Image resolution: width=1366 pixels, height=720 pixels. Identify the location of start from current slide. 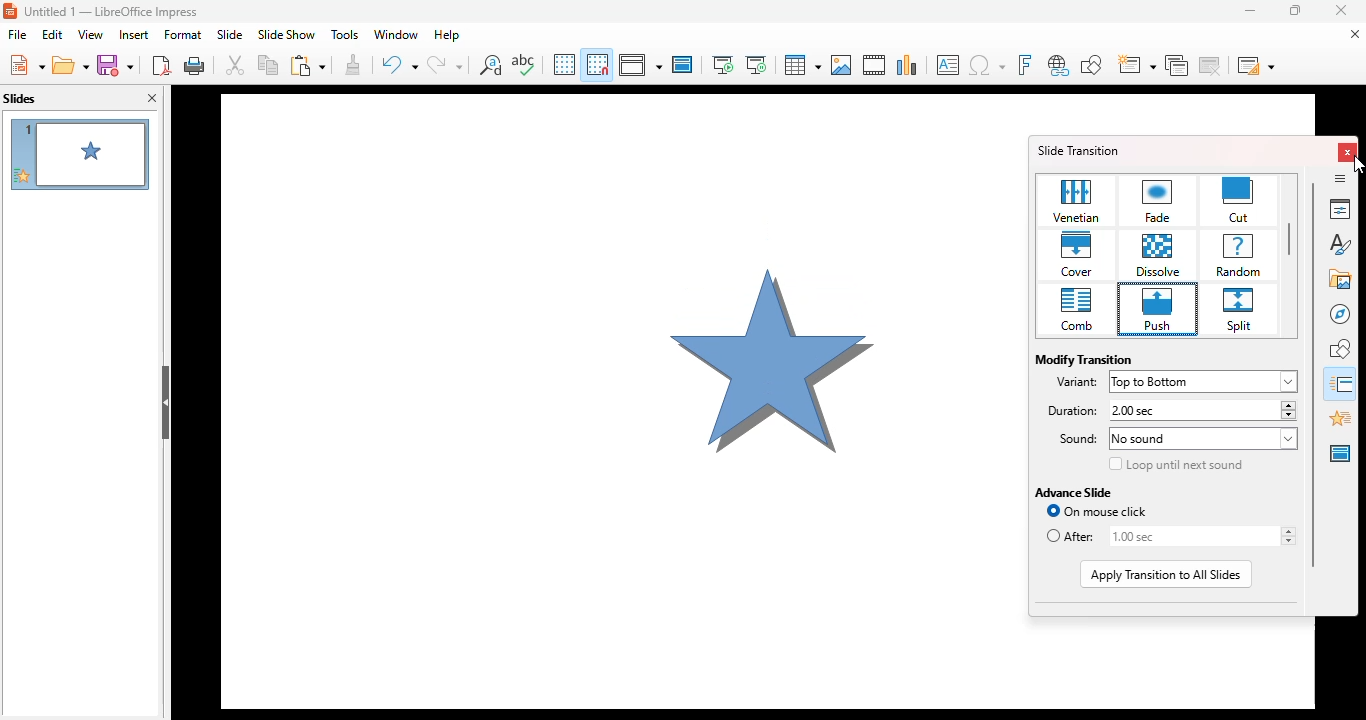
(756, 65).